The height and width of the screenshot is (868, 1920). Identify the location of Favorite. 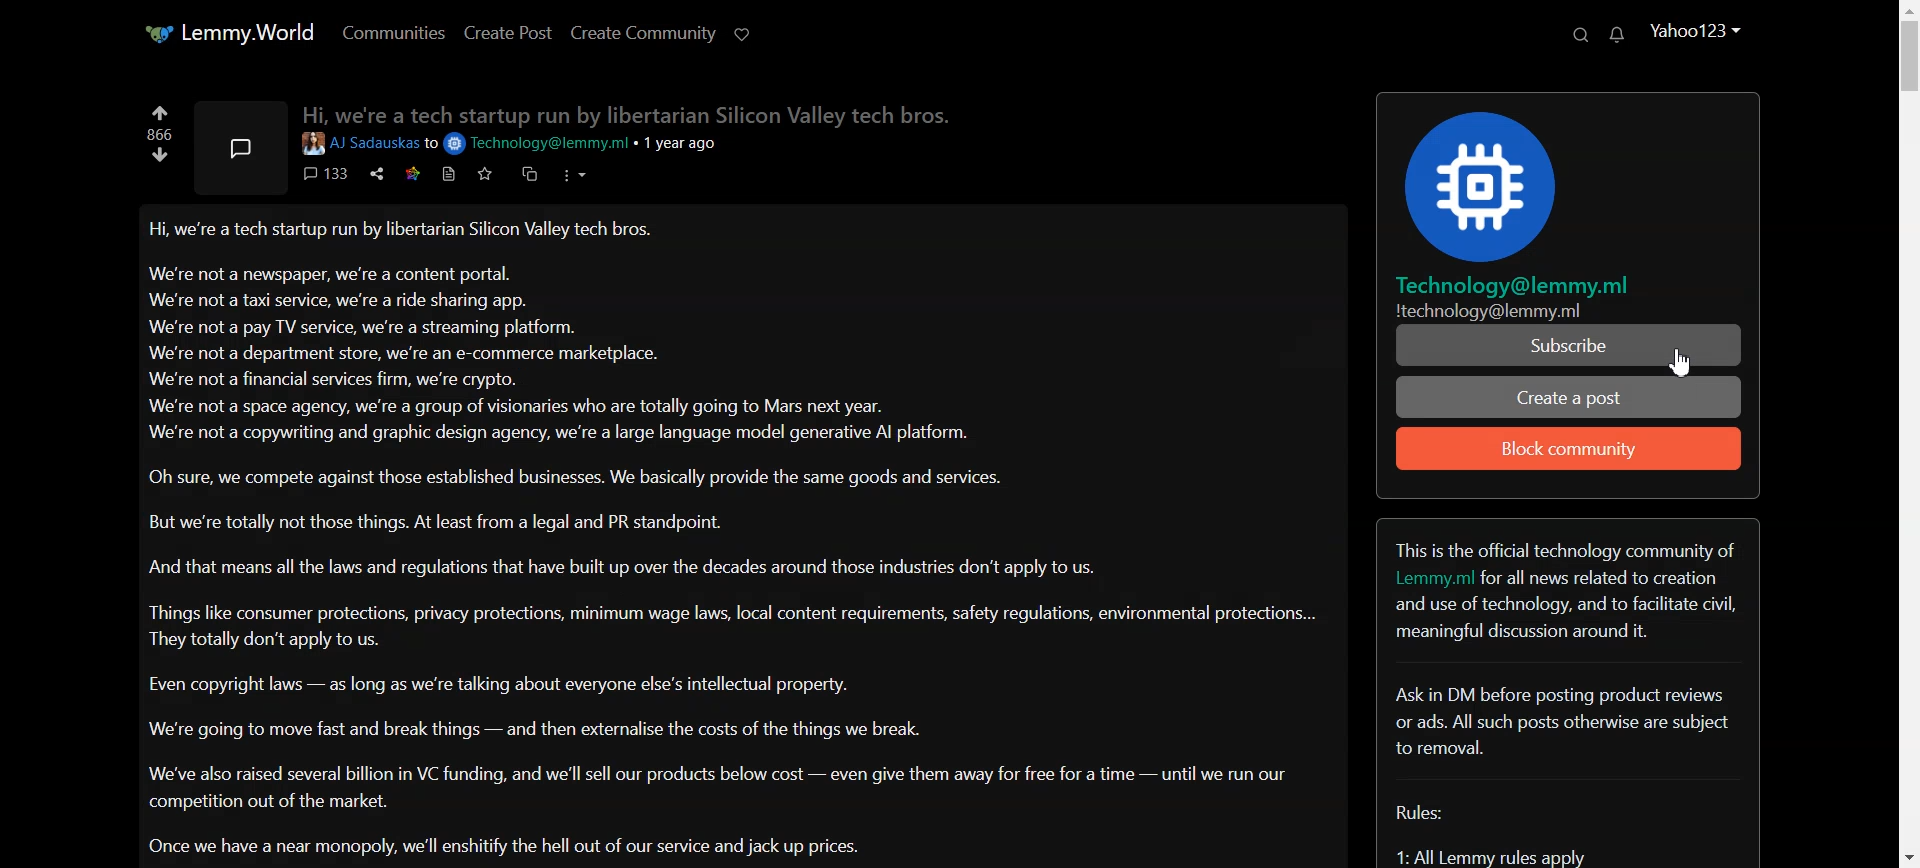
(486, 175).